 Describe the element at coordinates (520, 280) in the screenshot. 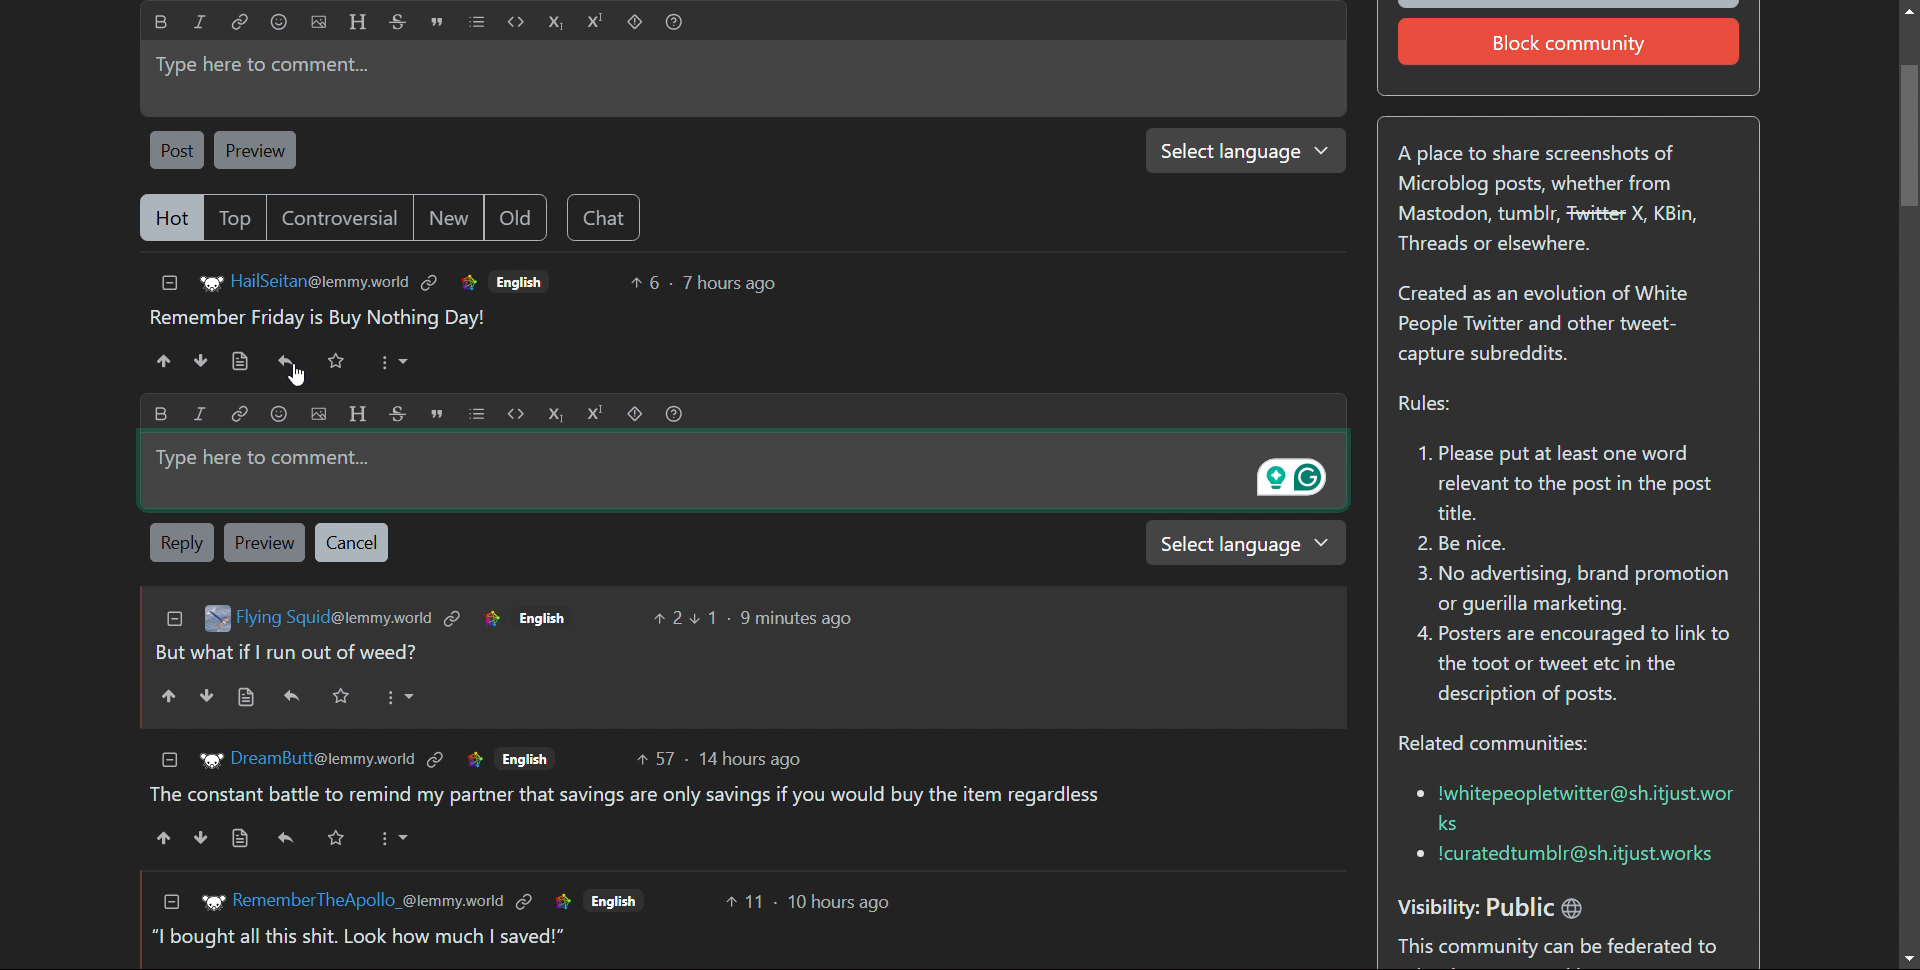

I see `language` at that location.